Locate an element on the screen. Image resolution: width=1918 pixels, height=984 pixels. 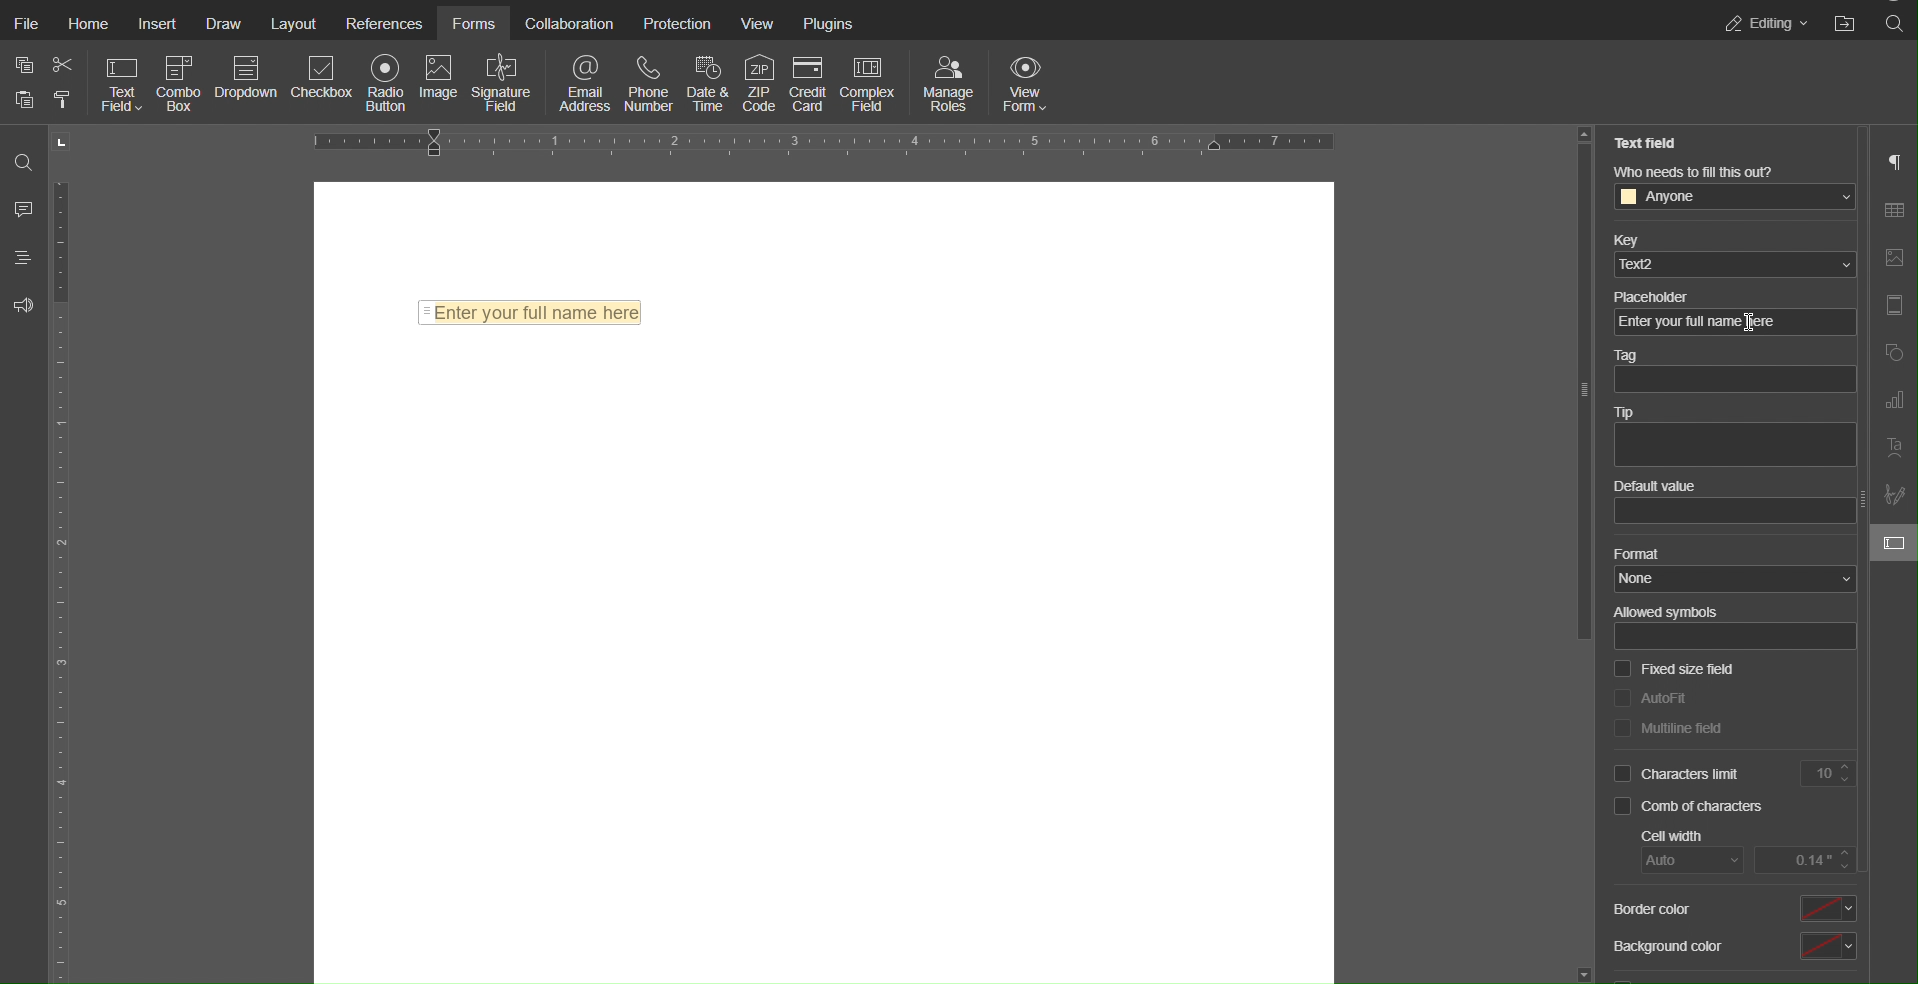
Credit Card is located at coordinates (809, 83).